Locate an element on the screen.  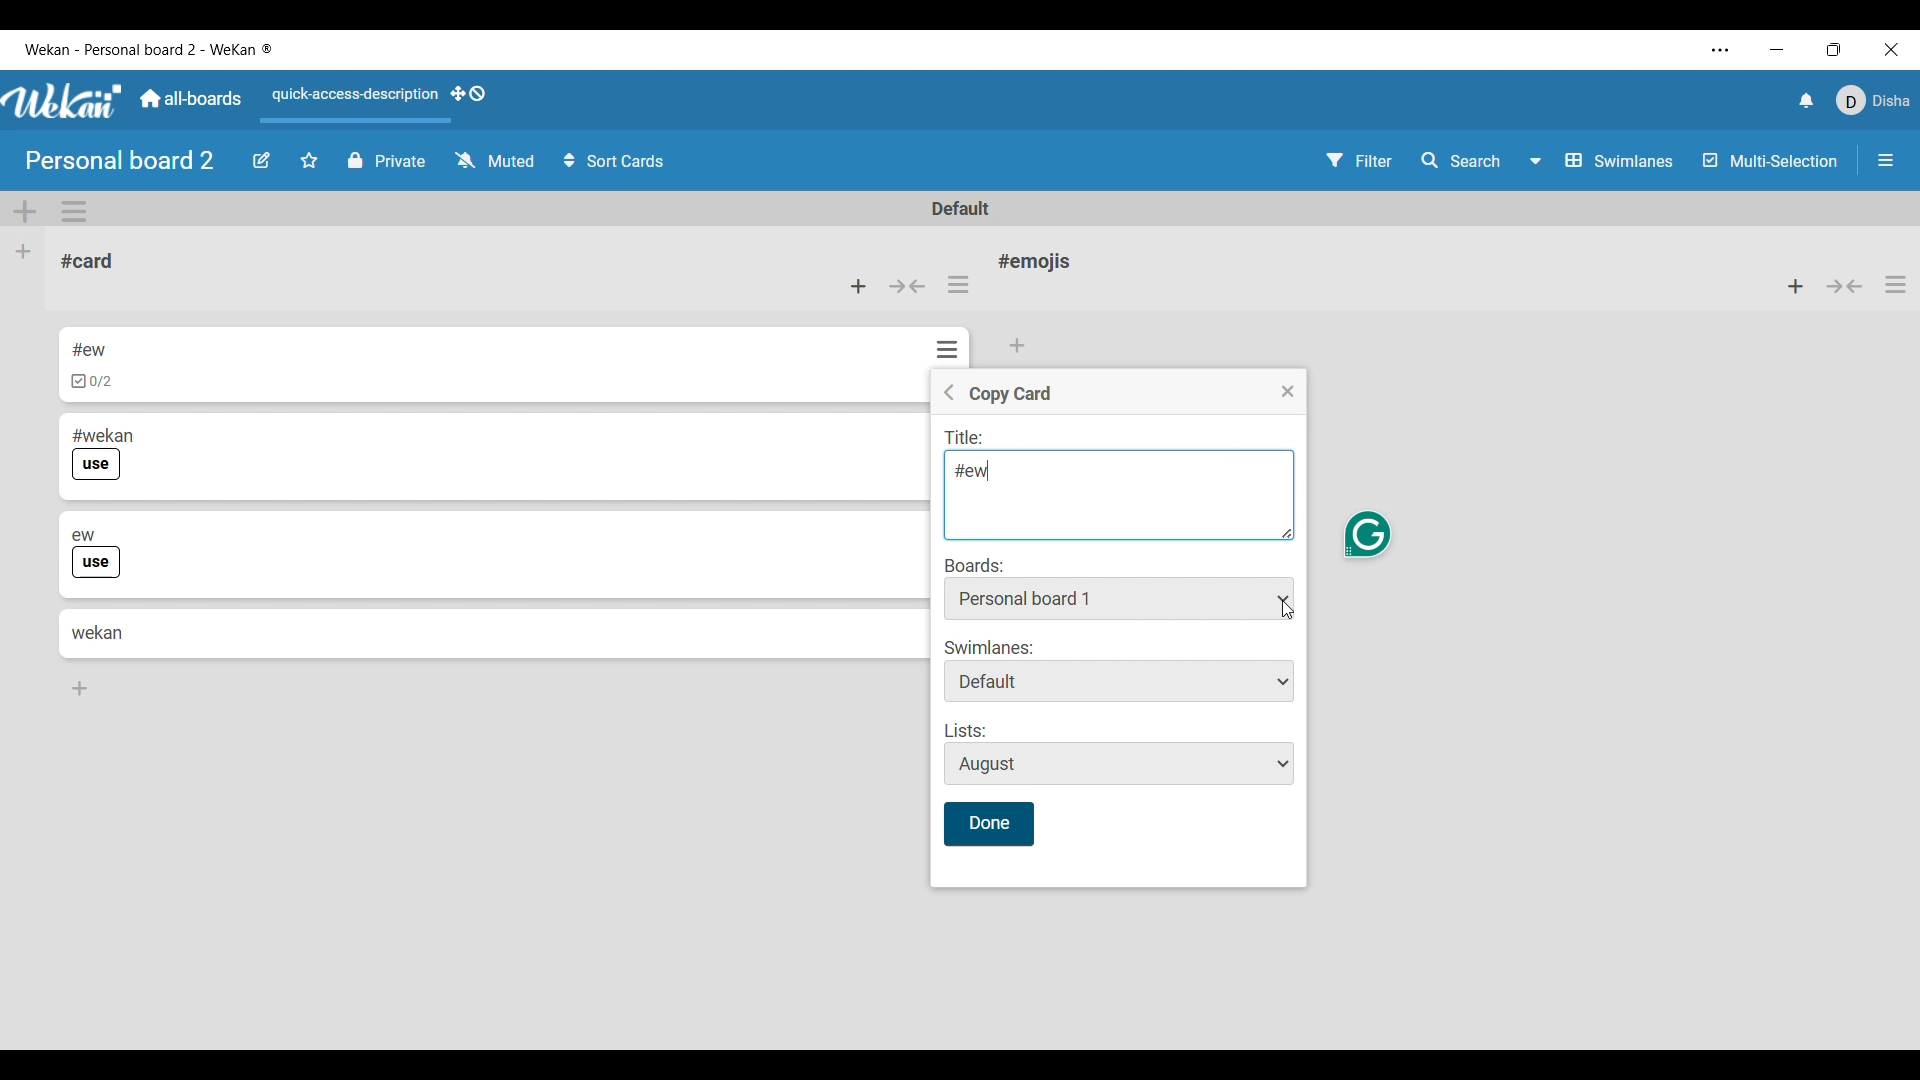
Privacy of board is located at coordinates (387, 160).